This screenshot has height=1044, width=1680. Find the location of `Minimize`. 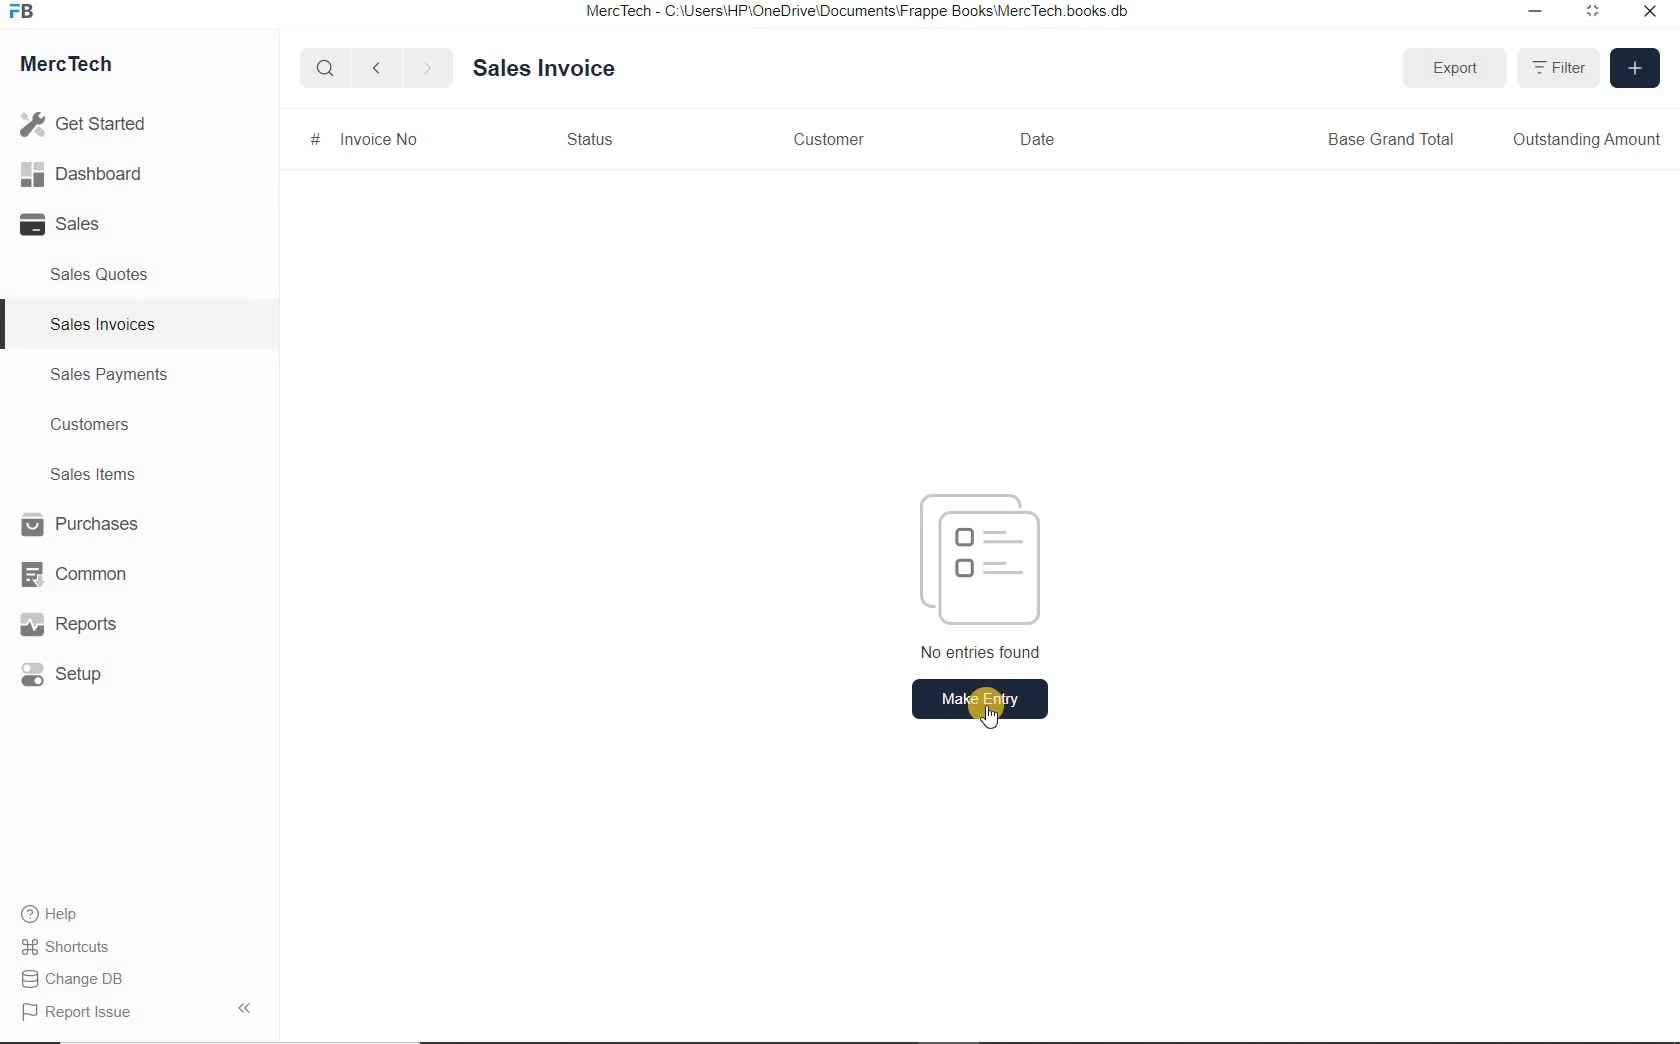

Minimize is located at coordinates (1535, 14).